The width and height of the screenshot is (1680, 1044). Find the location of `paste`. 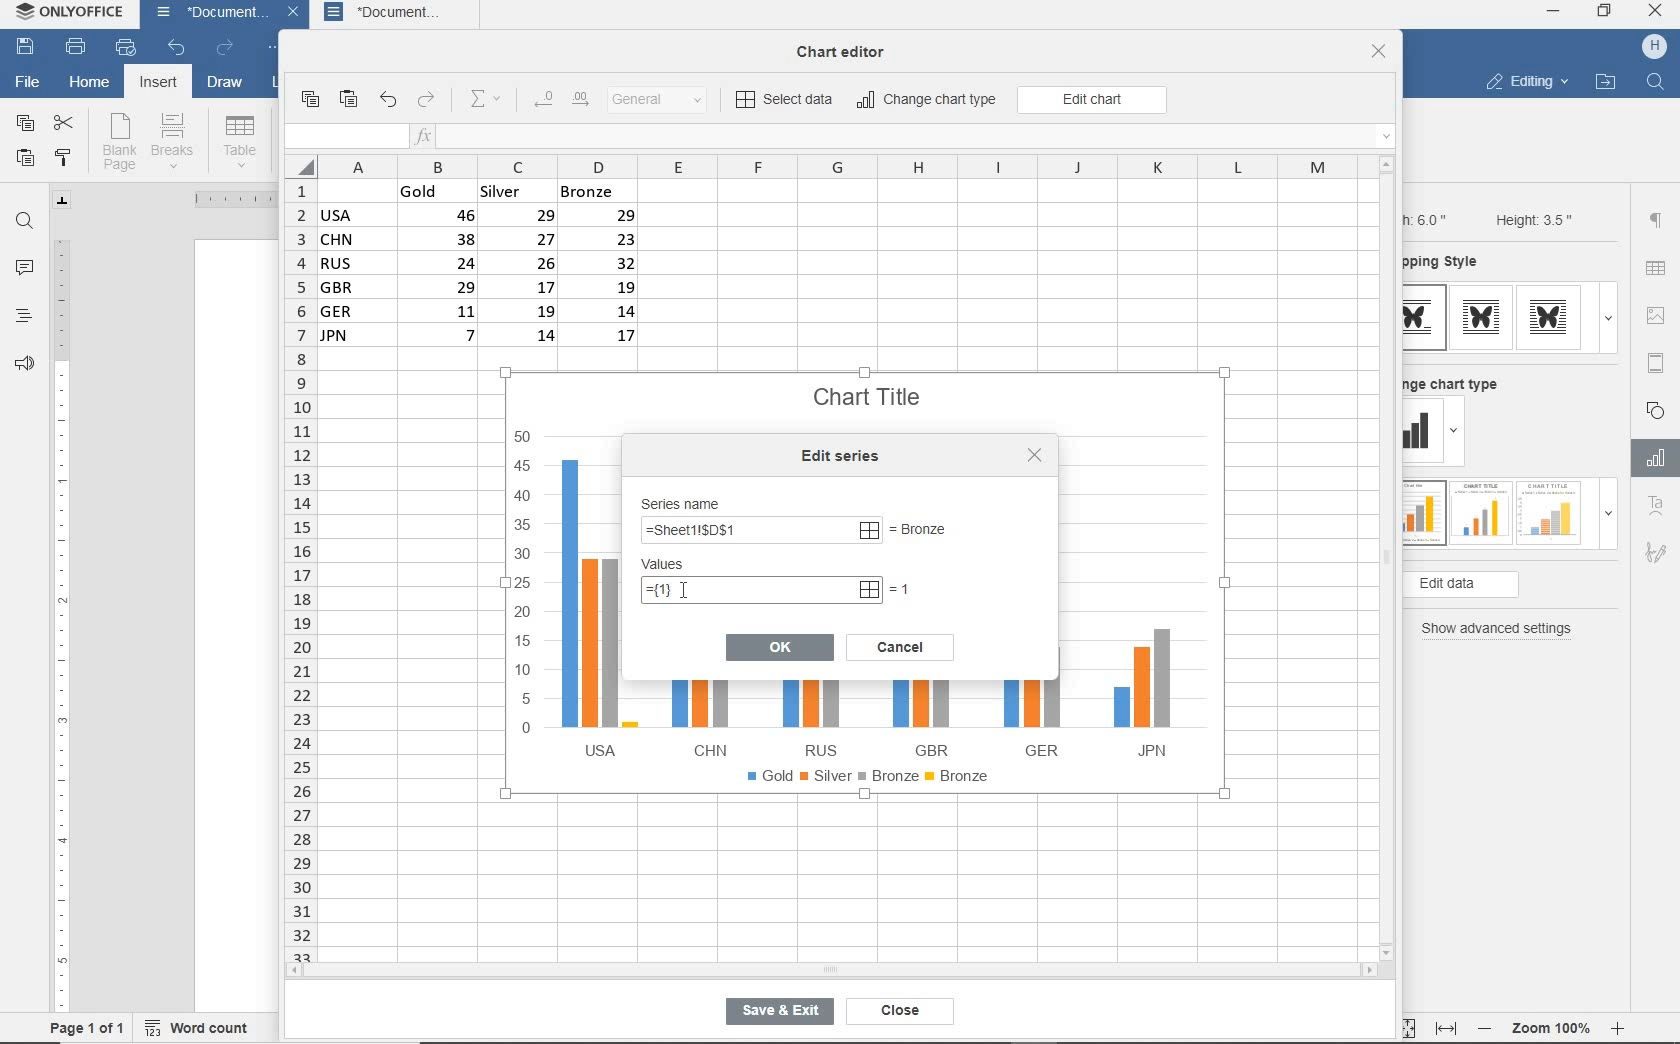

paste is located at coordinates (25, 160).